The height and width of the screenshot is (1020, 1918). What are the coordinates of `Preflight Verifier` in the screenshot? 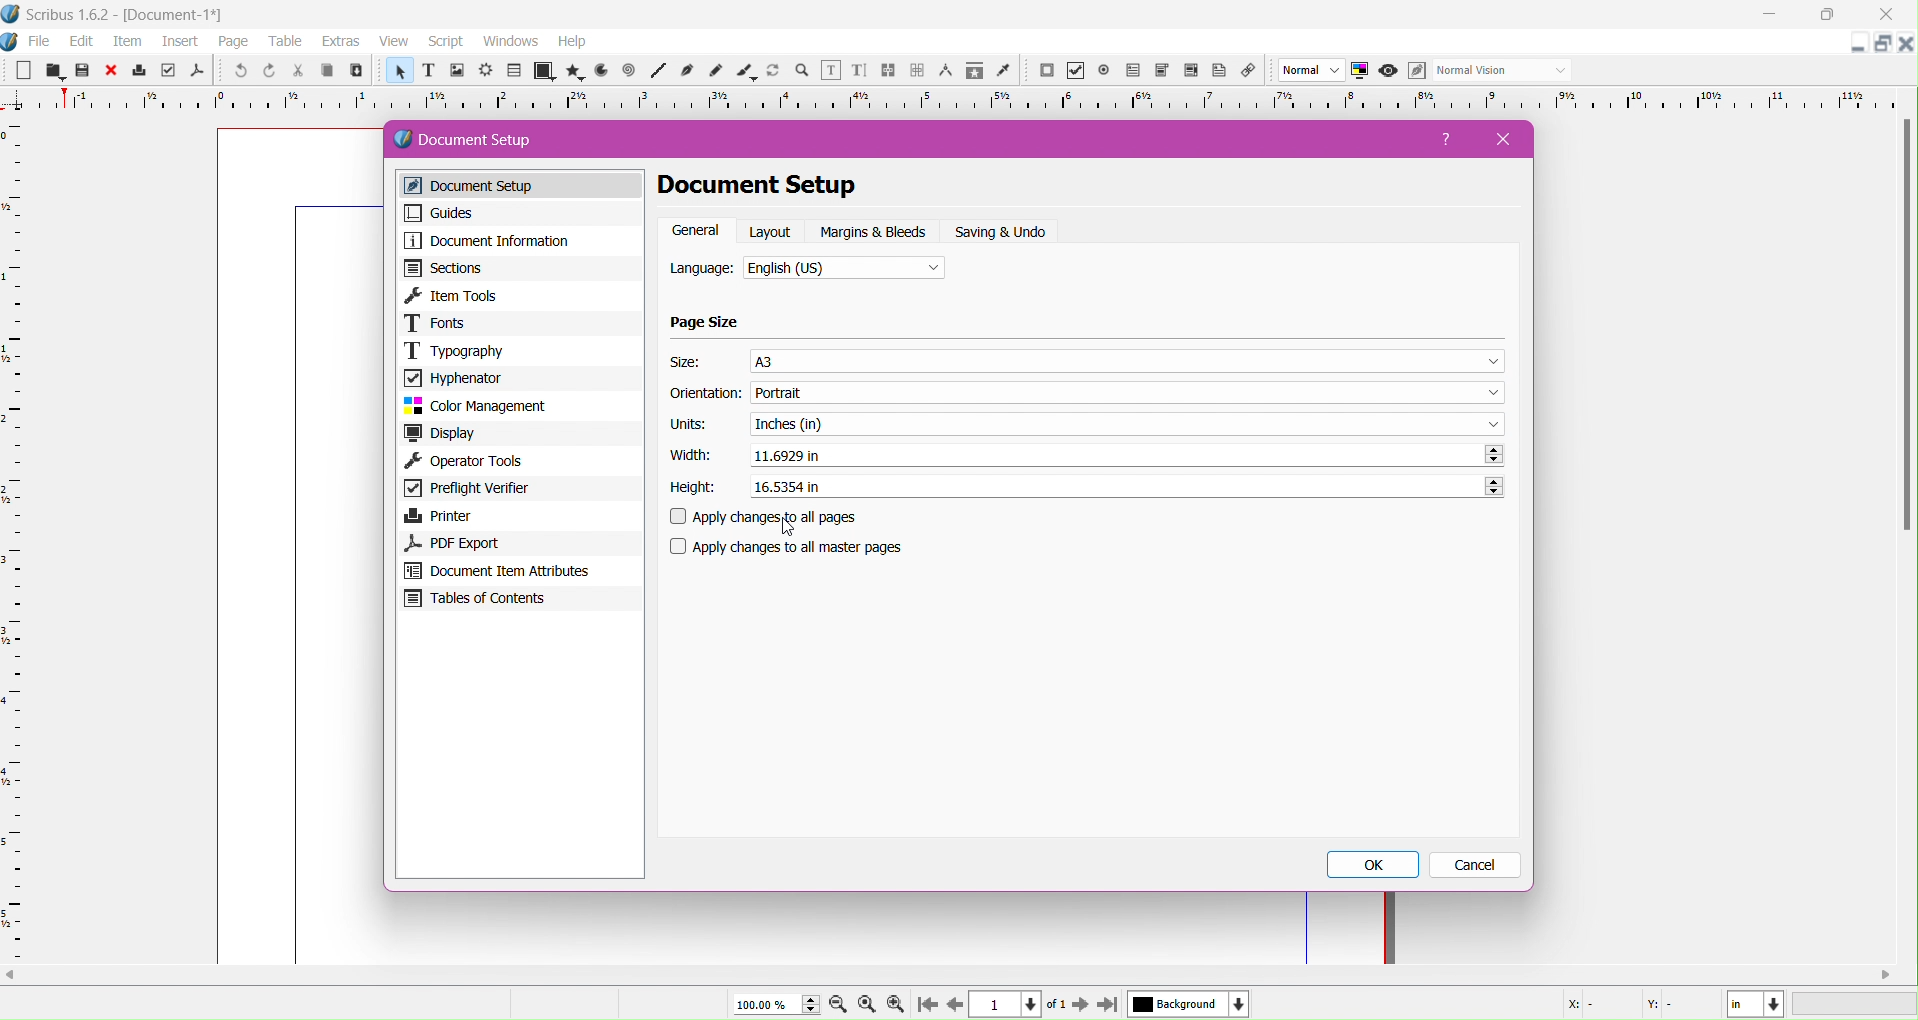 It's located at (518, 490).